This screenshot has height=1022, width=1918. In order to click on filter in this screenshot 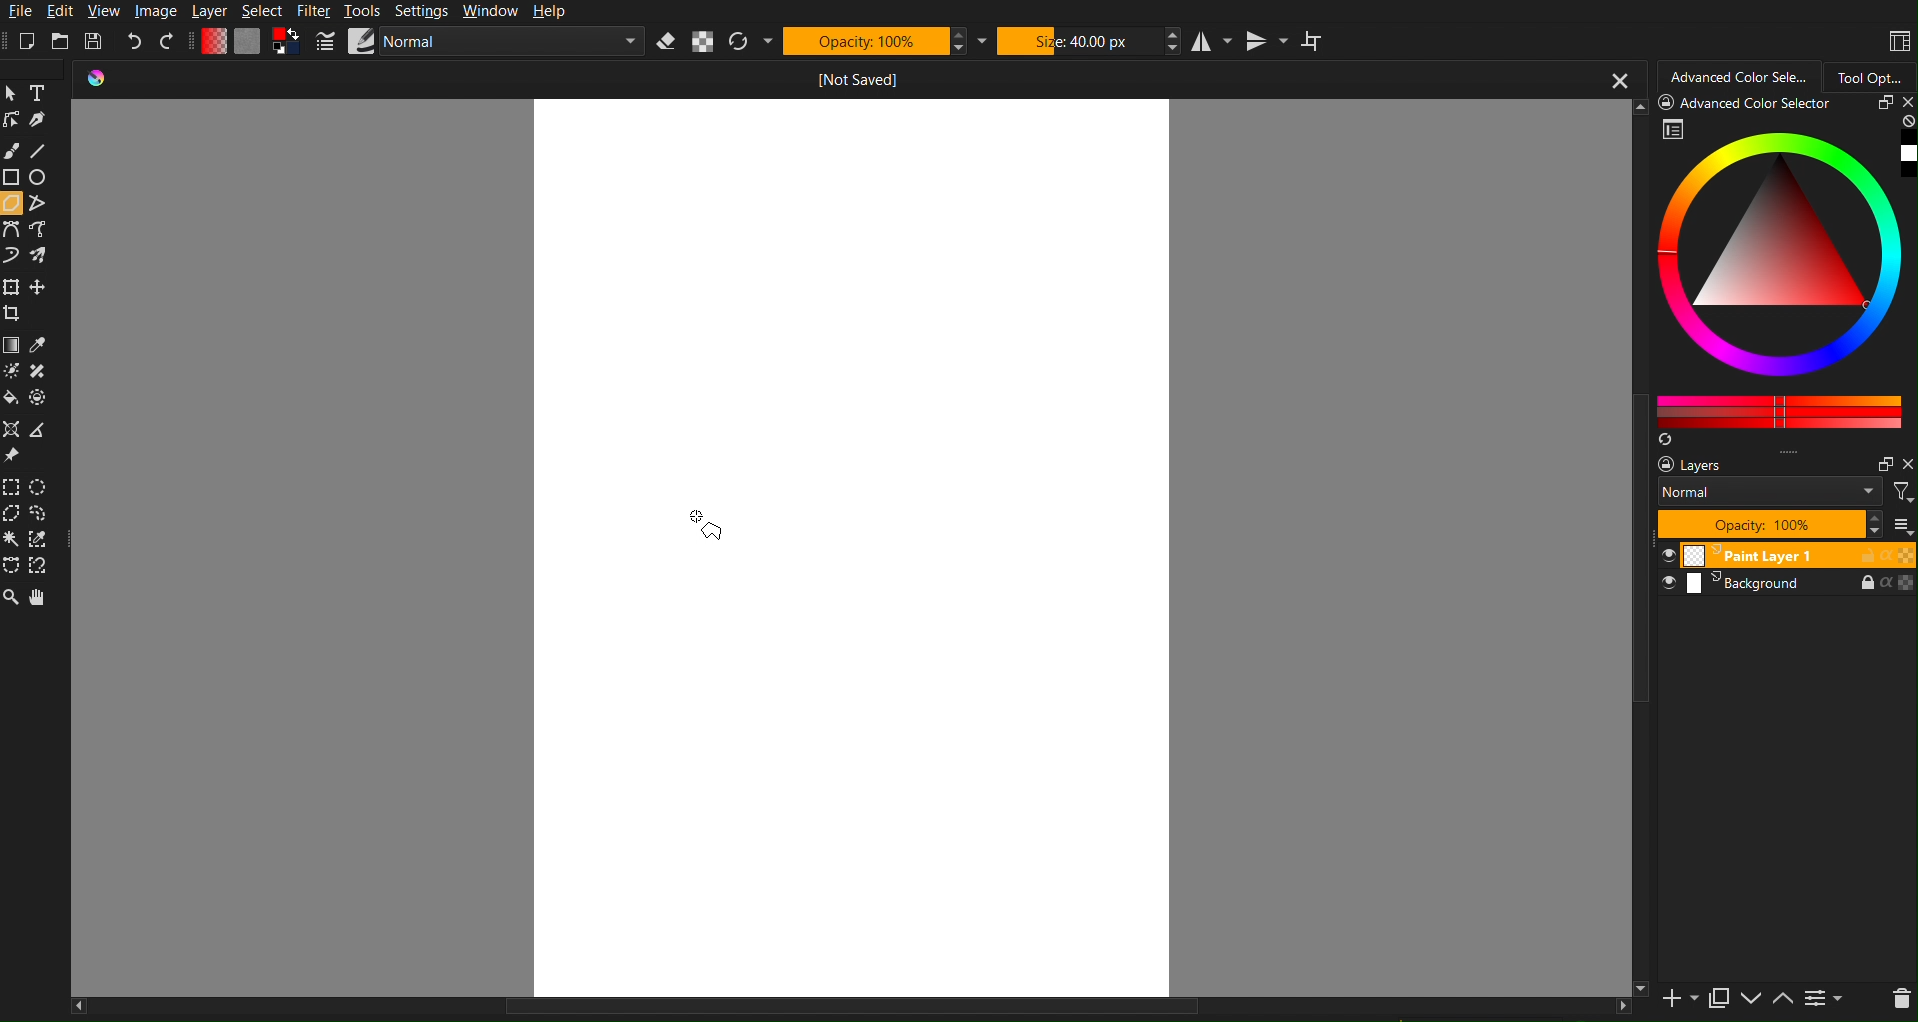, I will do `click(1903, 492)`.